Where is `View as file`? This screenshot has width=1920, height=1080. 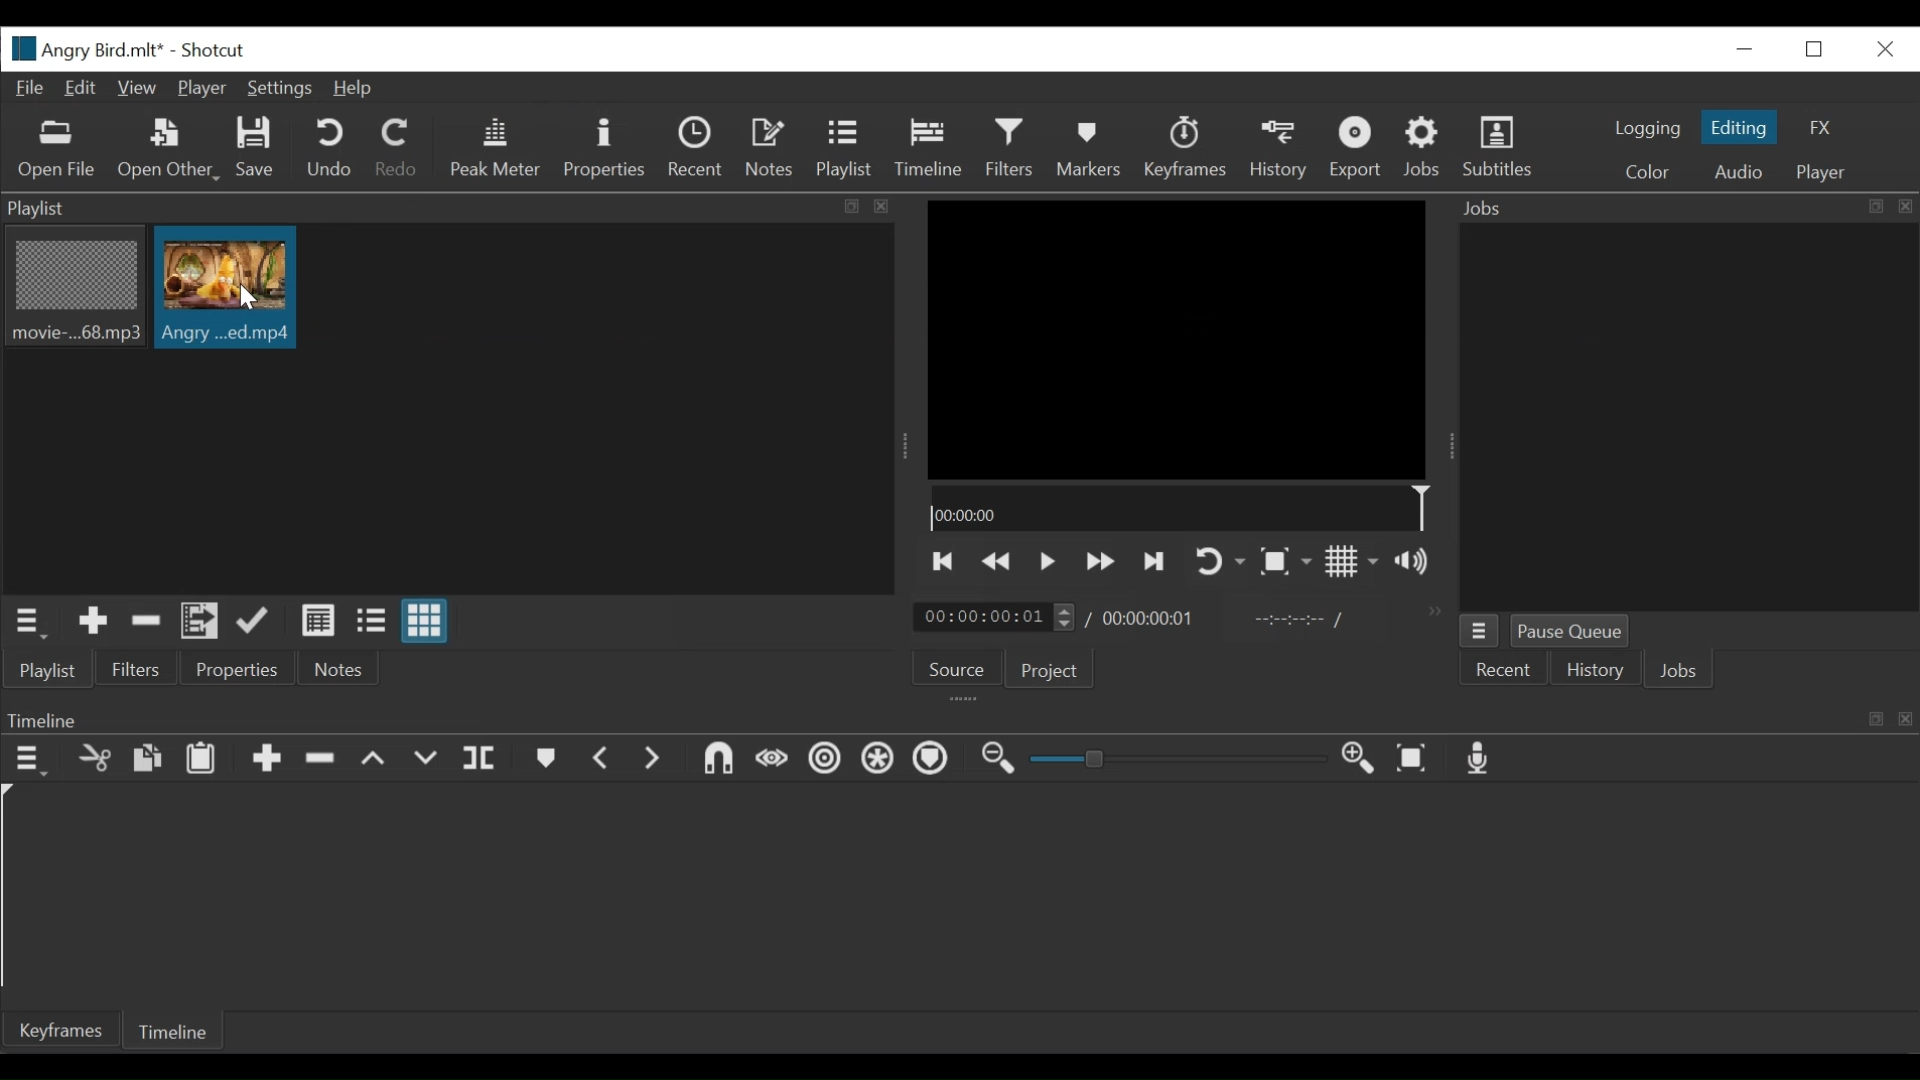
View as file is located at coordinates (374, 624).